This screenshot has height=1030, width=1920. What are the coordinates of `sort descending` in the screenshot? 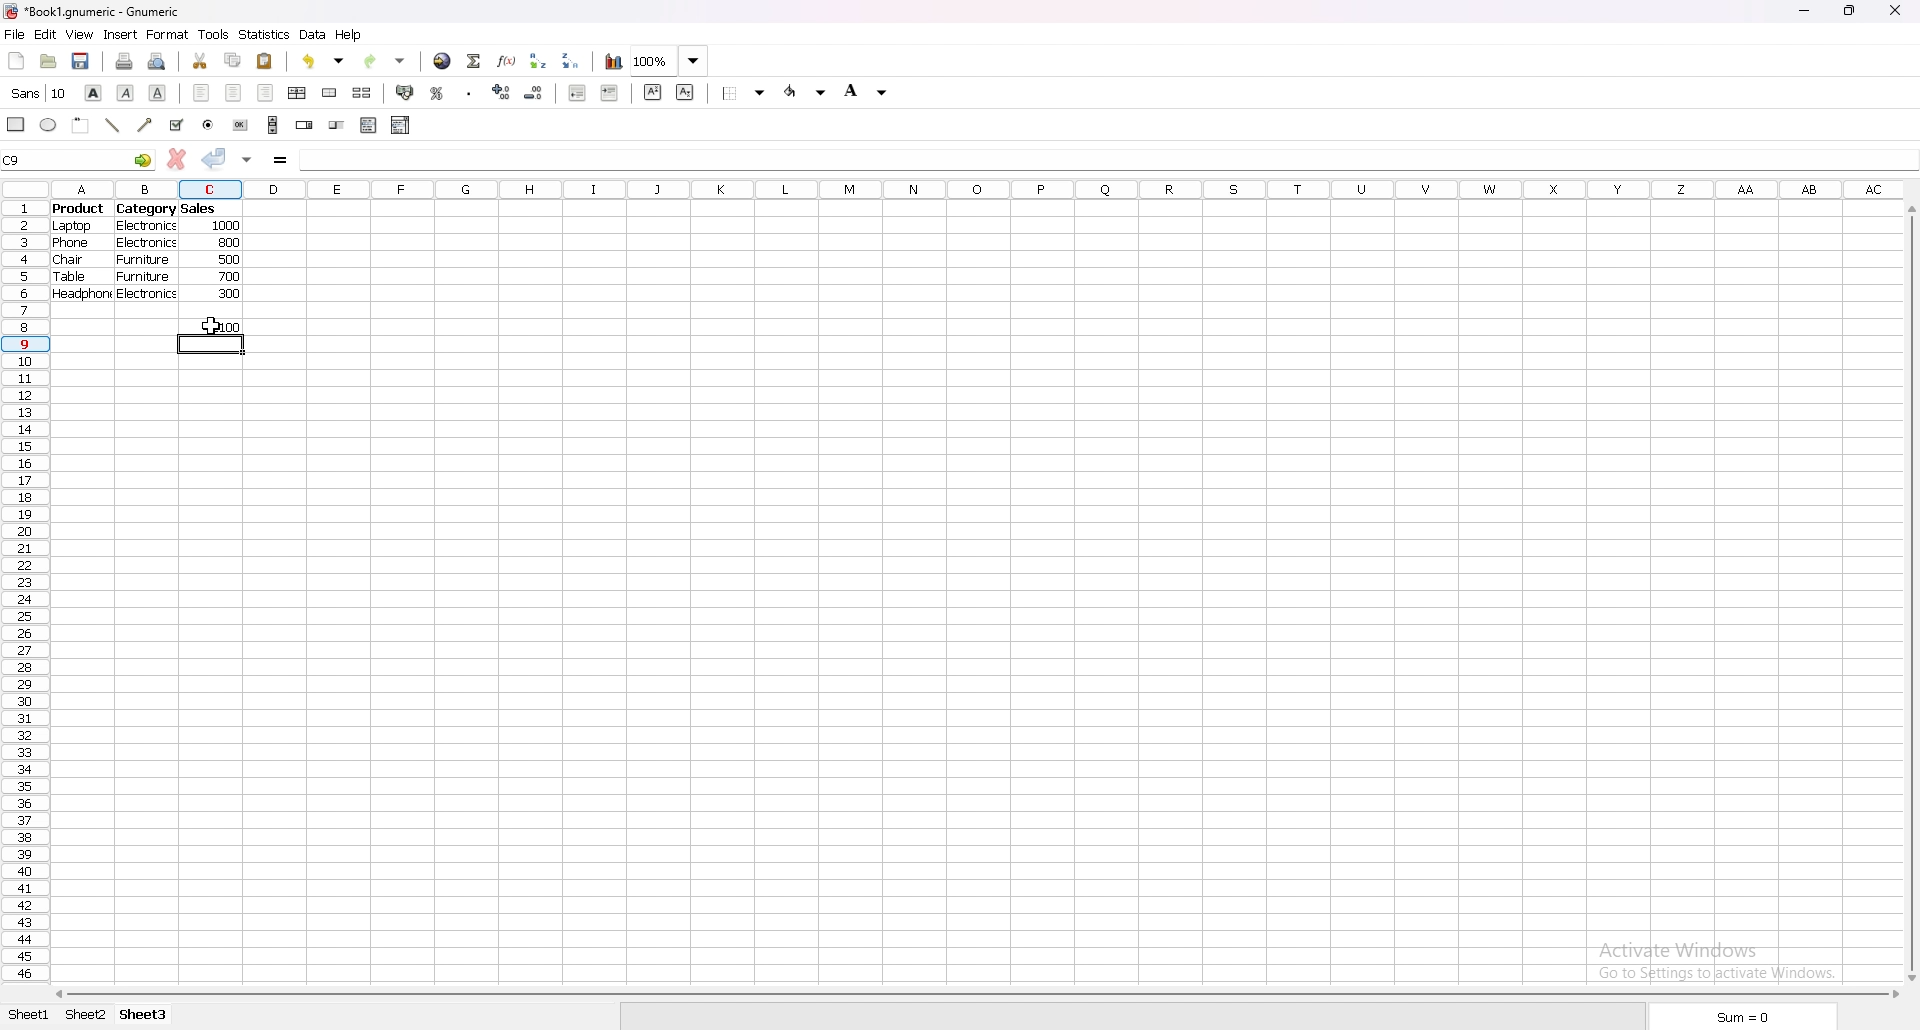 It's located at (570, 60).